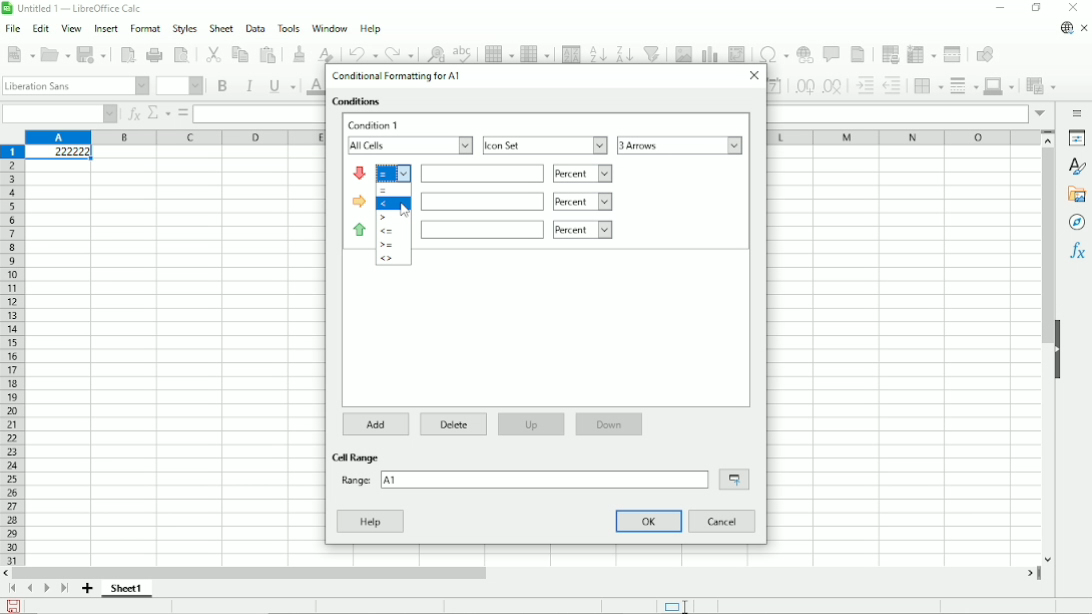 This screenshot has width=1092, height=614. I want to click on Sidebar settings, so click(1078, 112).